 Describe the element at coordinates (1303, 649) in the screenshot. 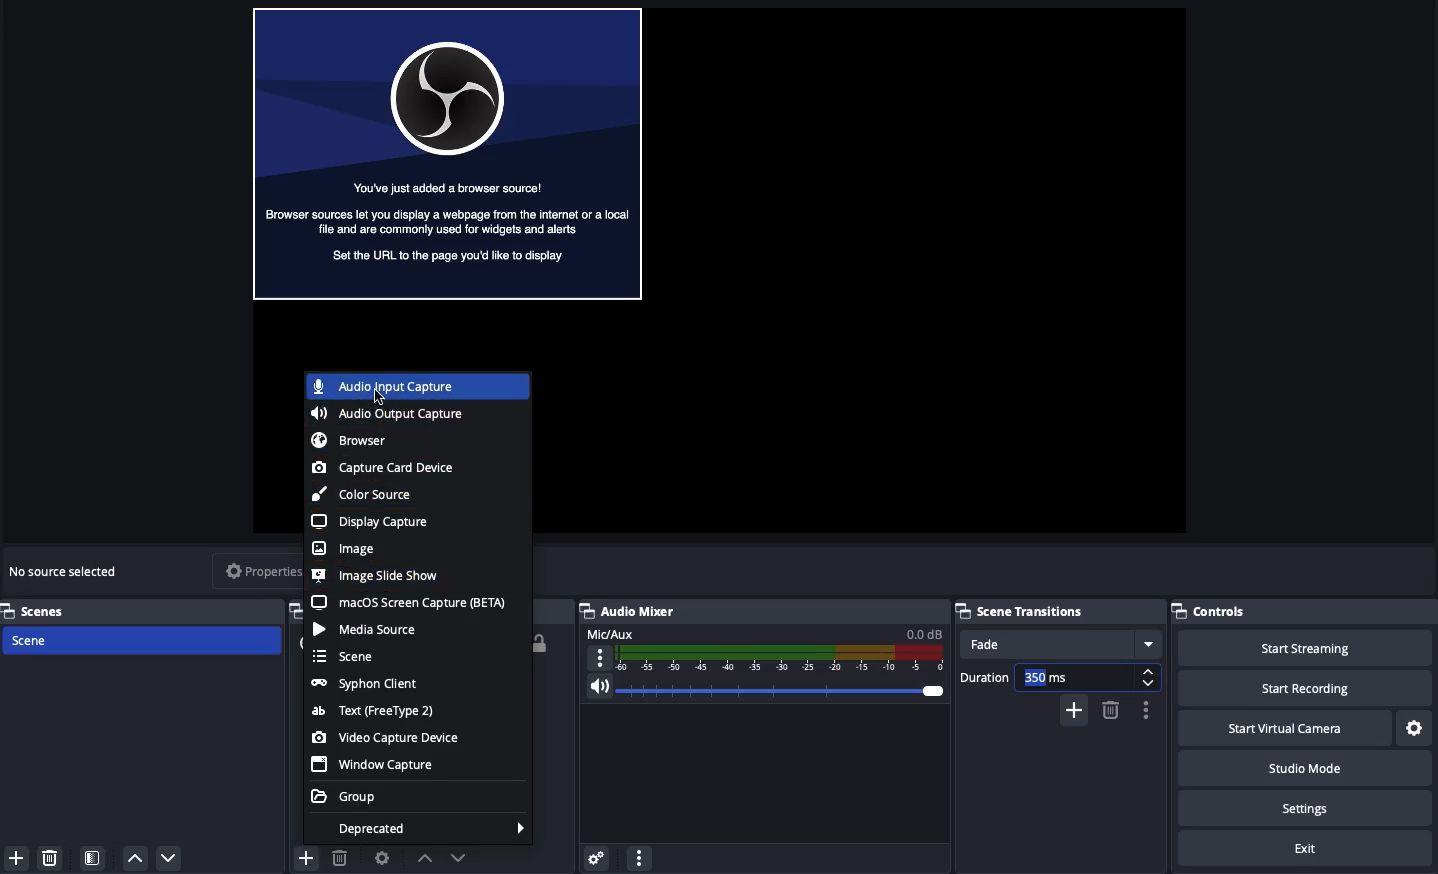

I see `Start streaming` at that location.